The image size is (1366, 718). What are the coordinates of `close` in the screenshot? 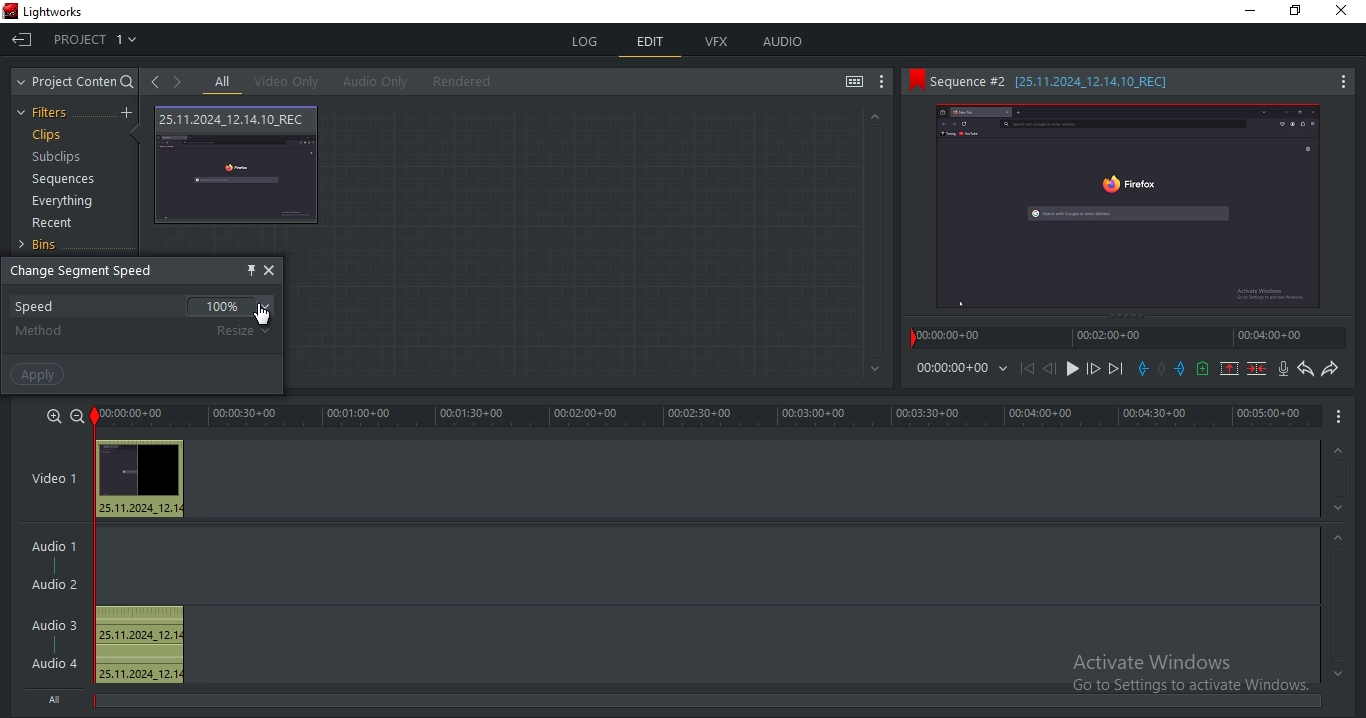 It's located at (270, 270).